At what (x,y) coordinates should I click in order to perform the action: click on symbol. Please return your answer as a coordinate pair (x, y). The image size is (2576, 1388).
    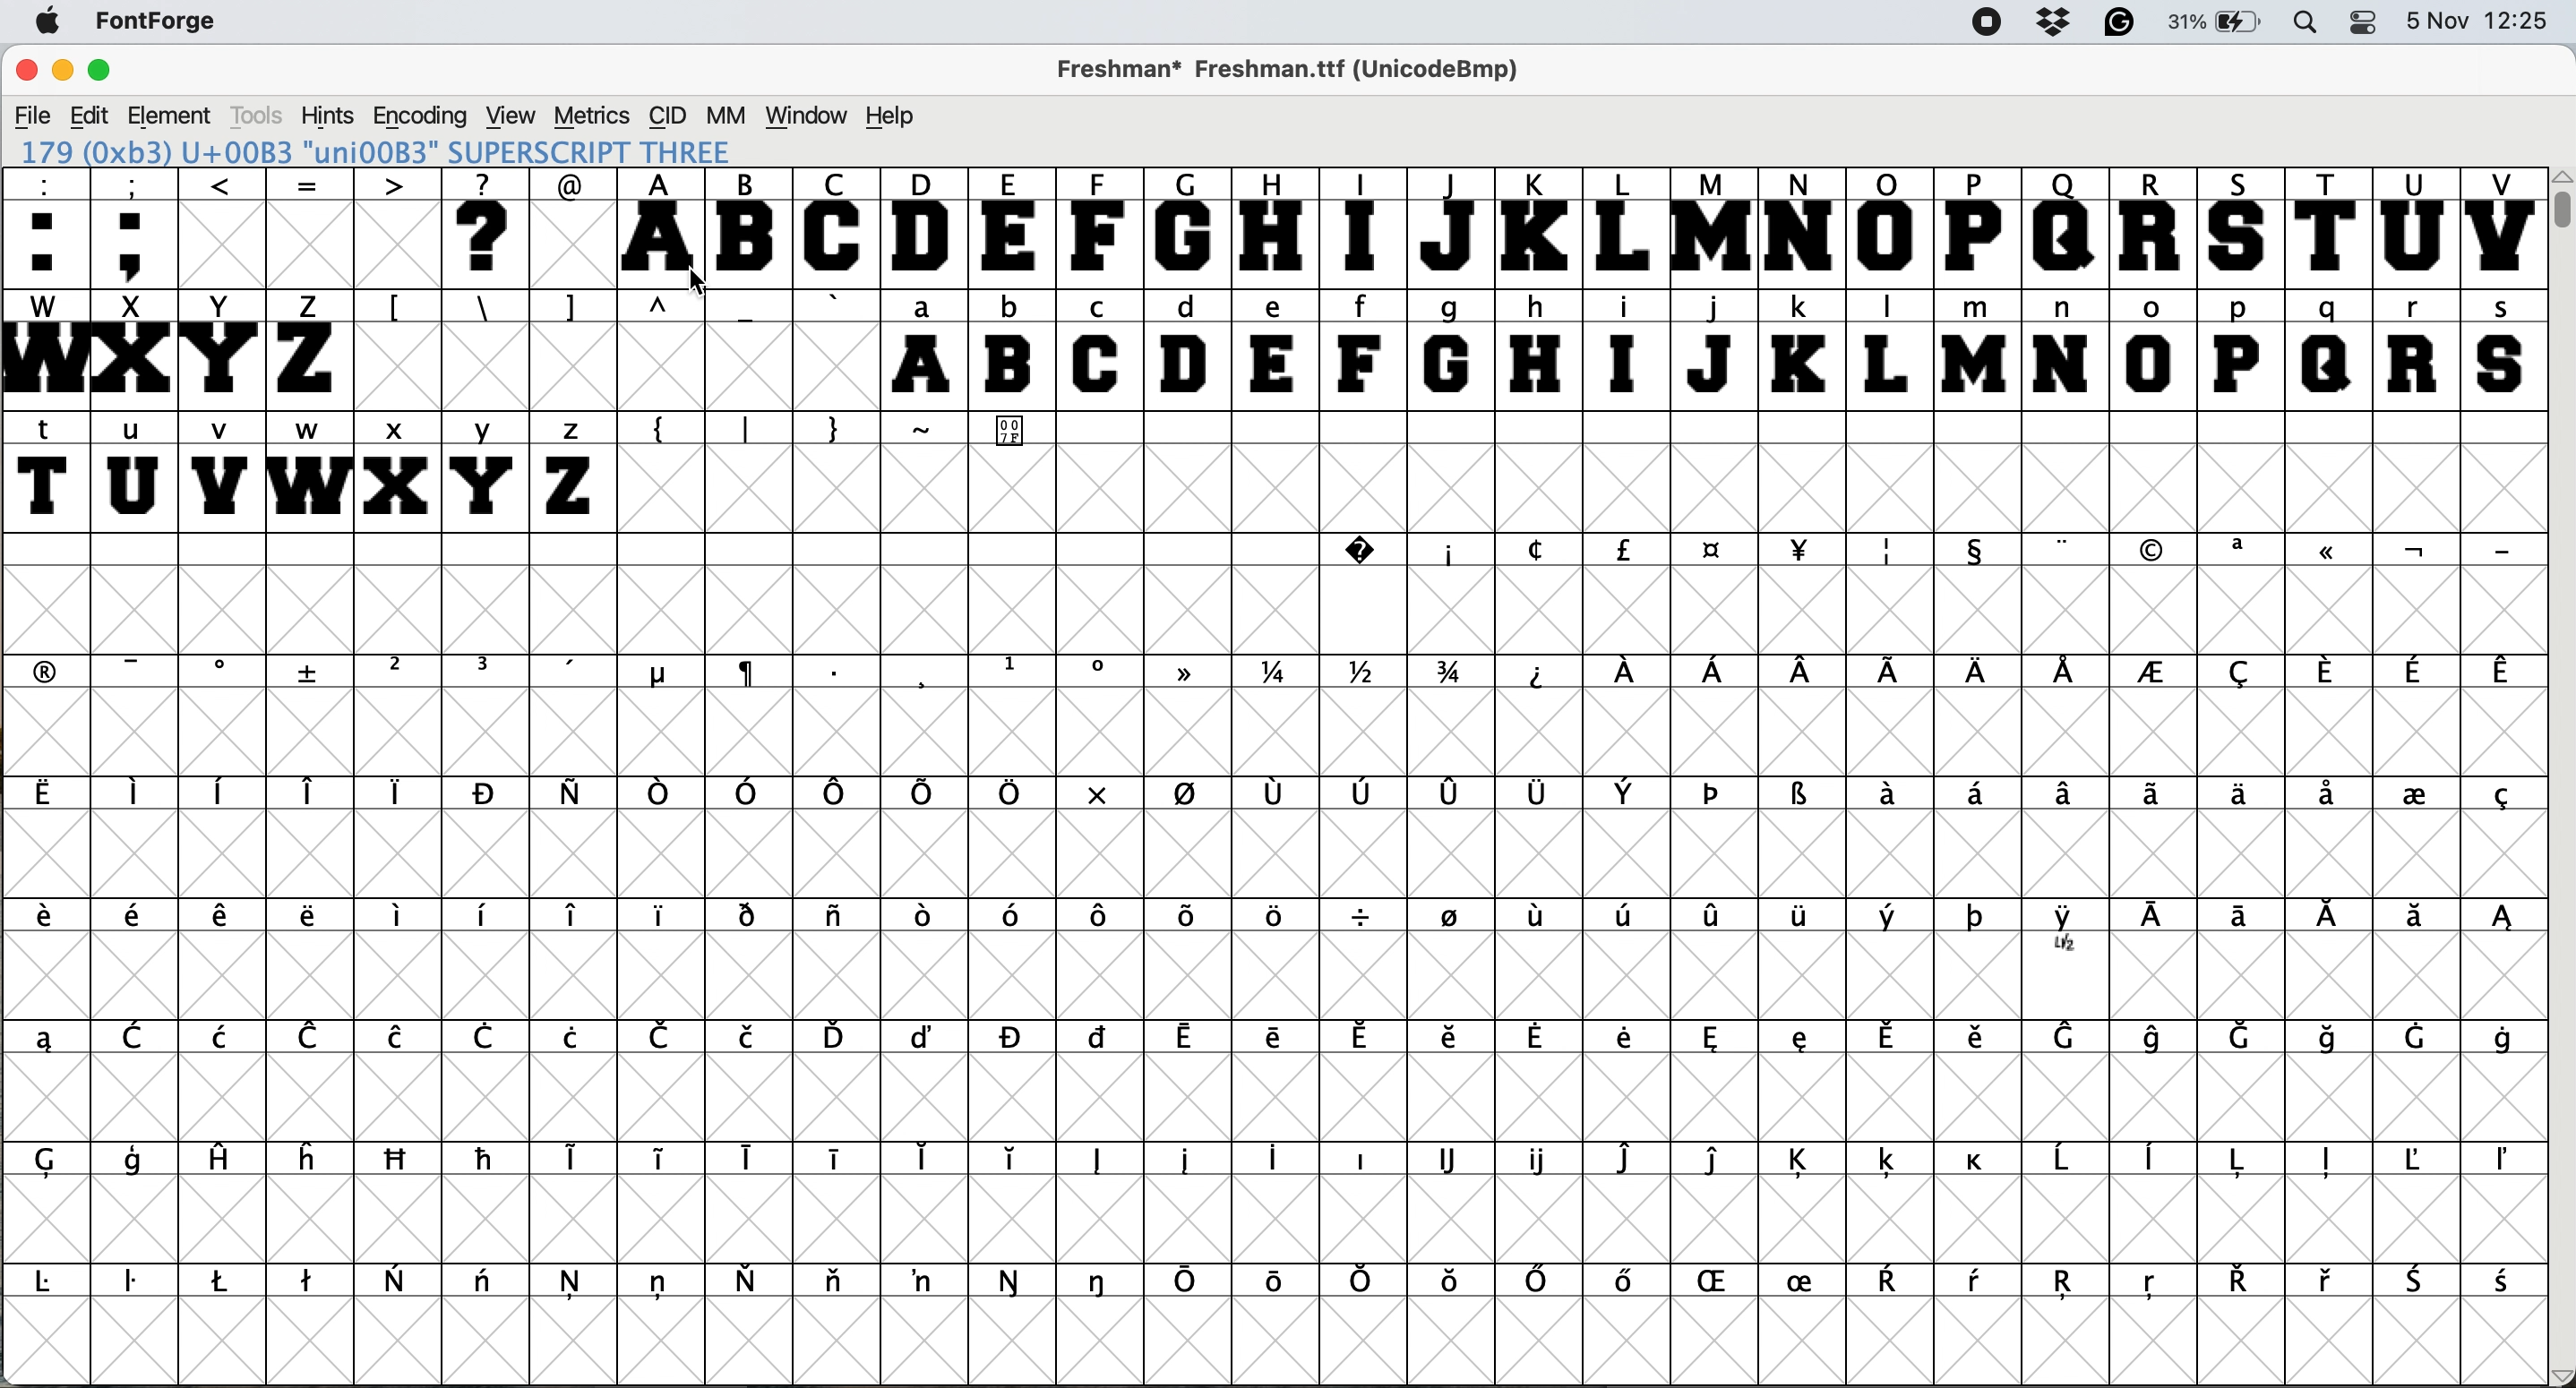
    Looking at the image, I should click on (752, 1036).